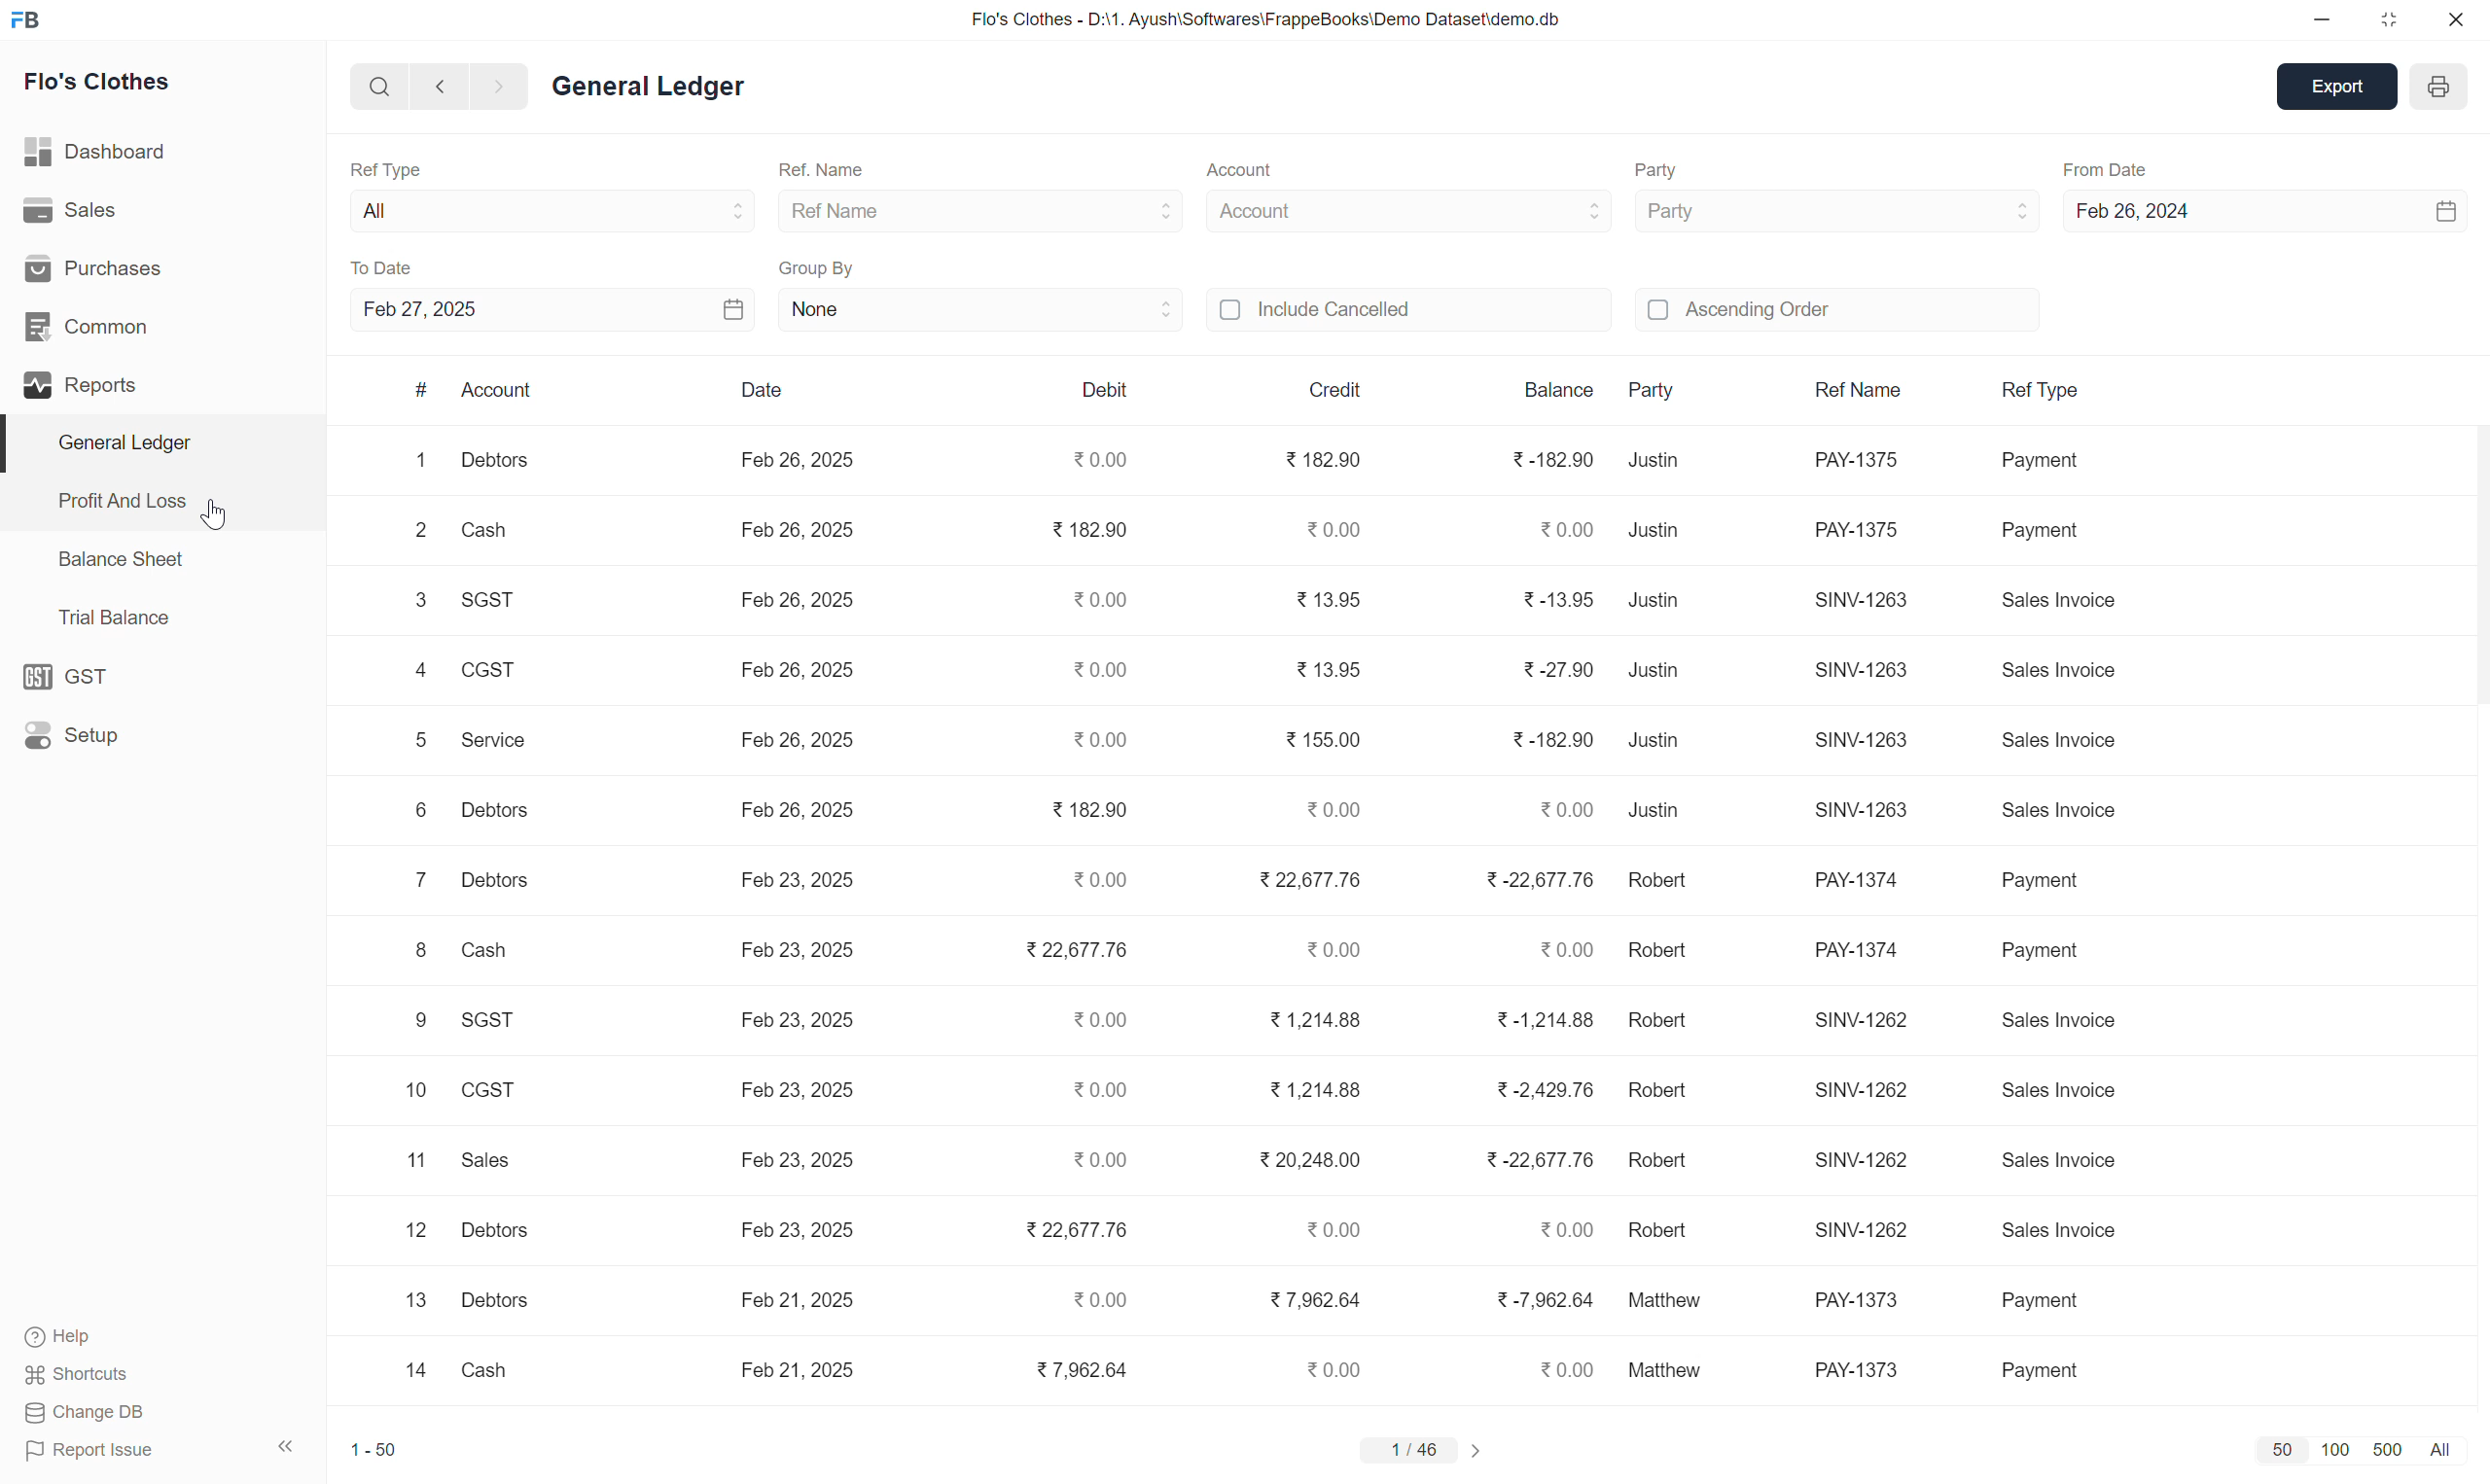  Describe the element at coordinates (1082, 530) in the screenshot. I see `₹182.90` at that location.